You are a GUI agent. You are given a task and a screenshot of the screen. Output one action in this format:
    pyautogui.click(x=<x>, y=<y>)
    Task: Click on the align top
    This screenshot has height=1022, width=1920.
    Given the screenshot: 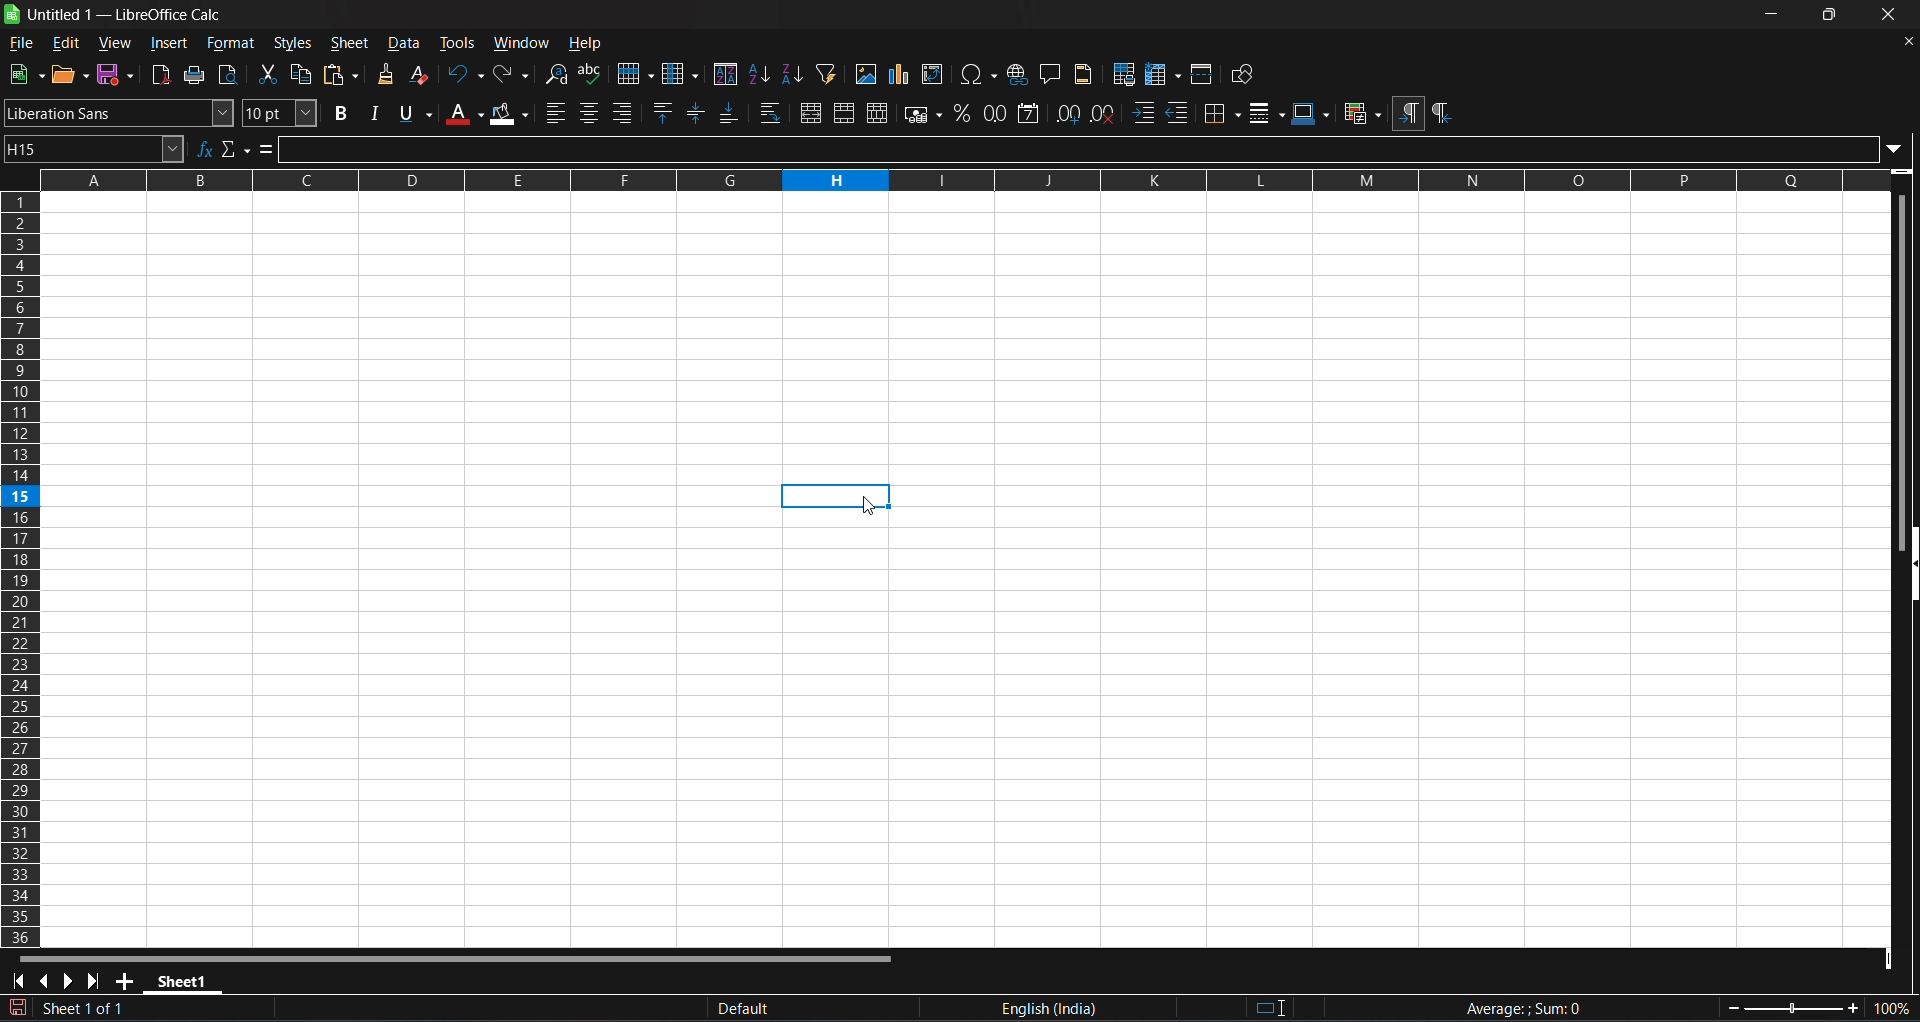 What is the action you would take?
    pyautogui.click(x=662, y=111)
    